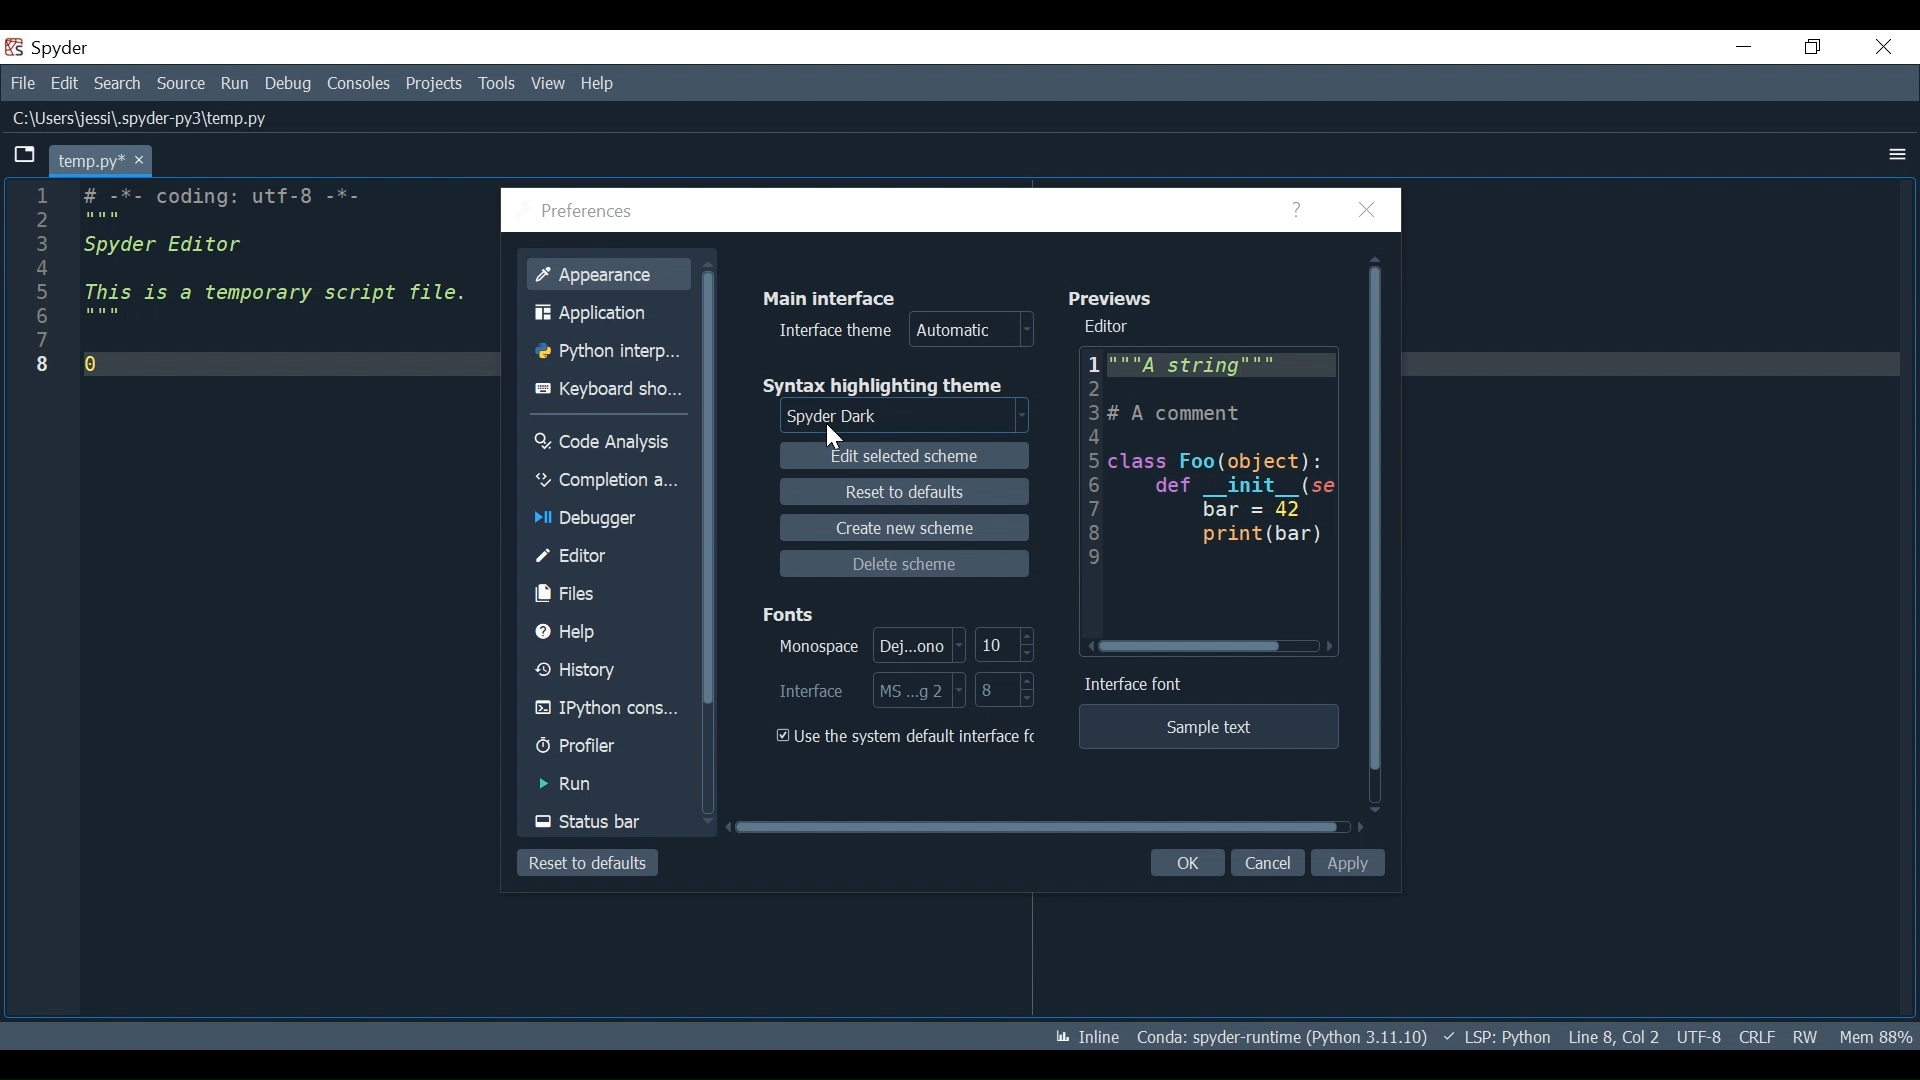 The image size is (1920, 1080). Describe the element at coordinates (1190, 646) in the screenshot. I see `Horizontal Scroll bar` at that location.